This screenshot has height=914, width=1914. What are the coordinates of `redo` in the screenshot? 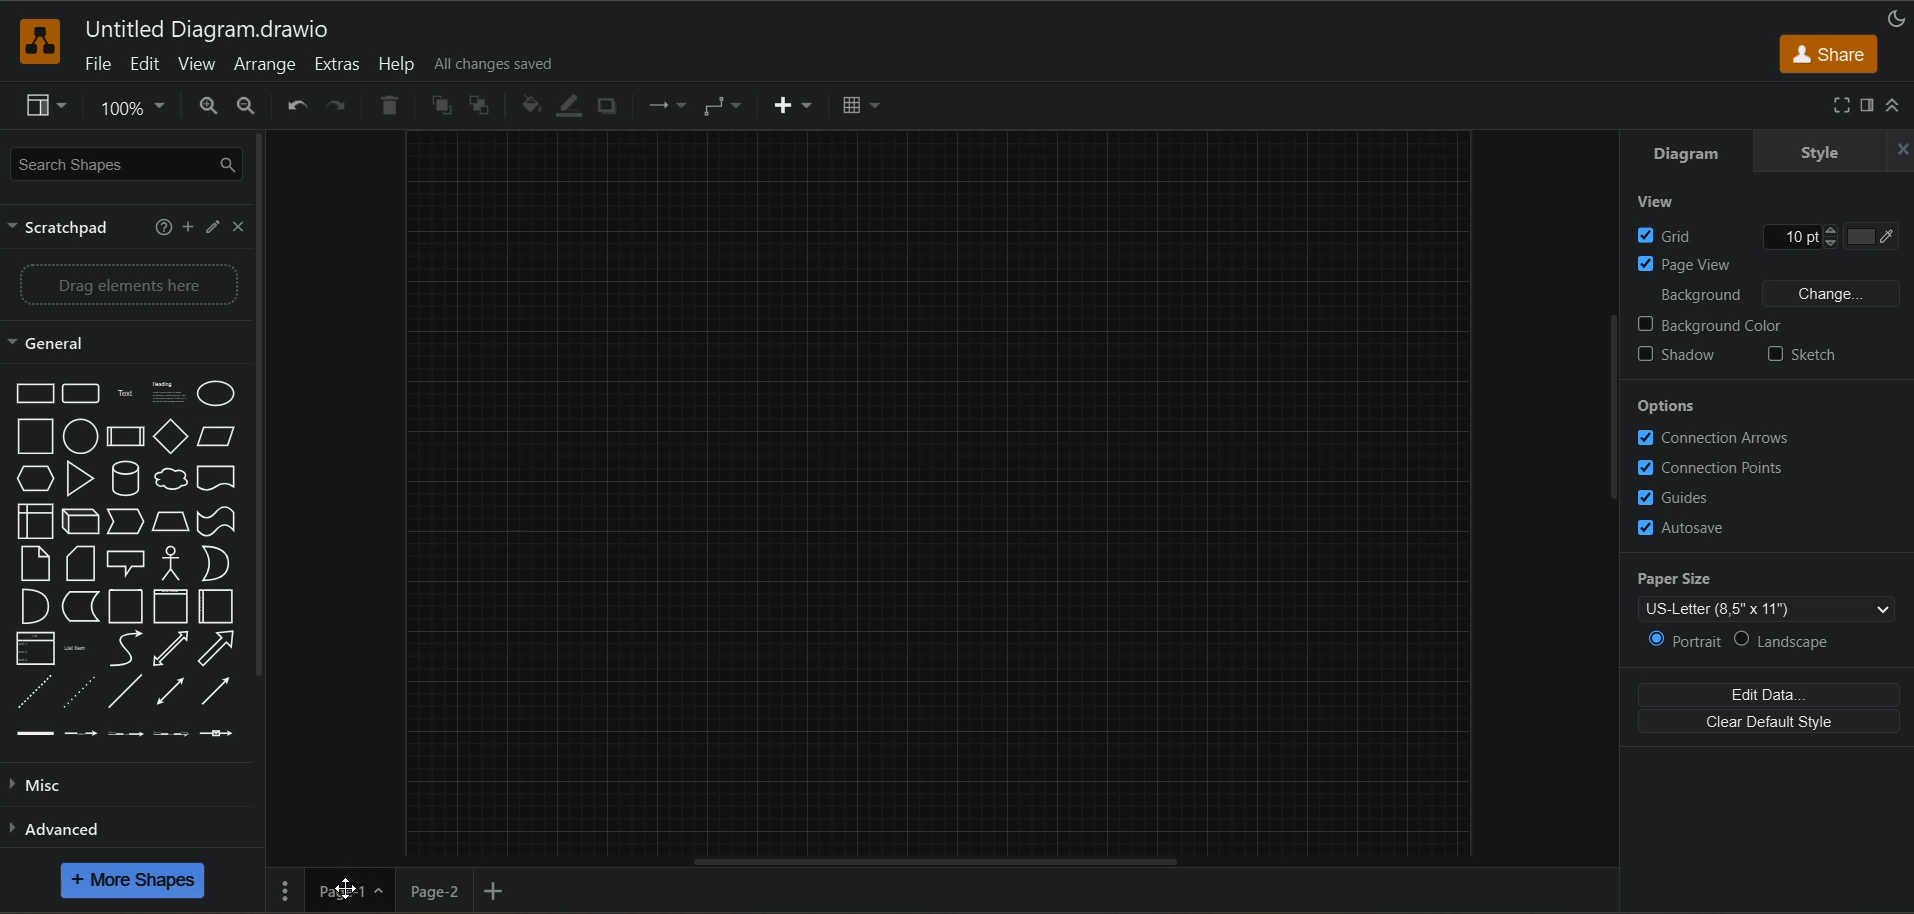 It's located at (341, 106).